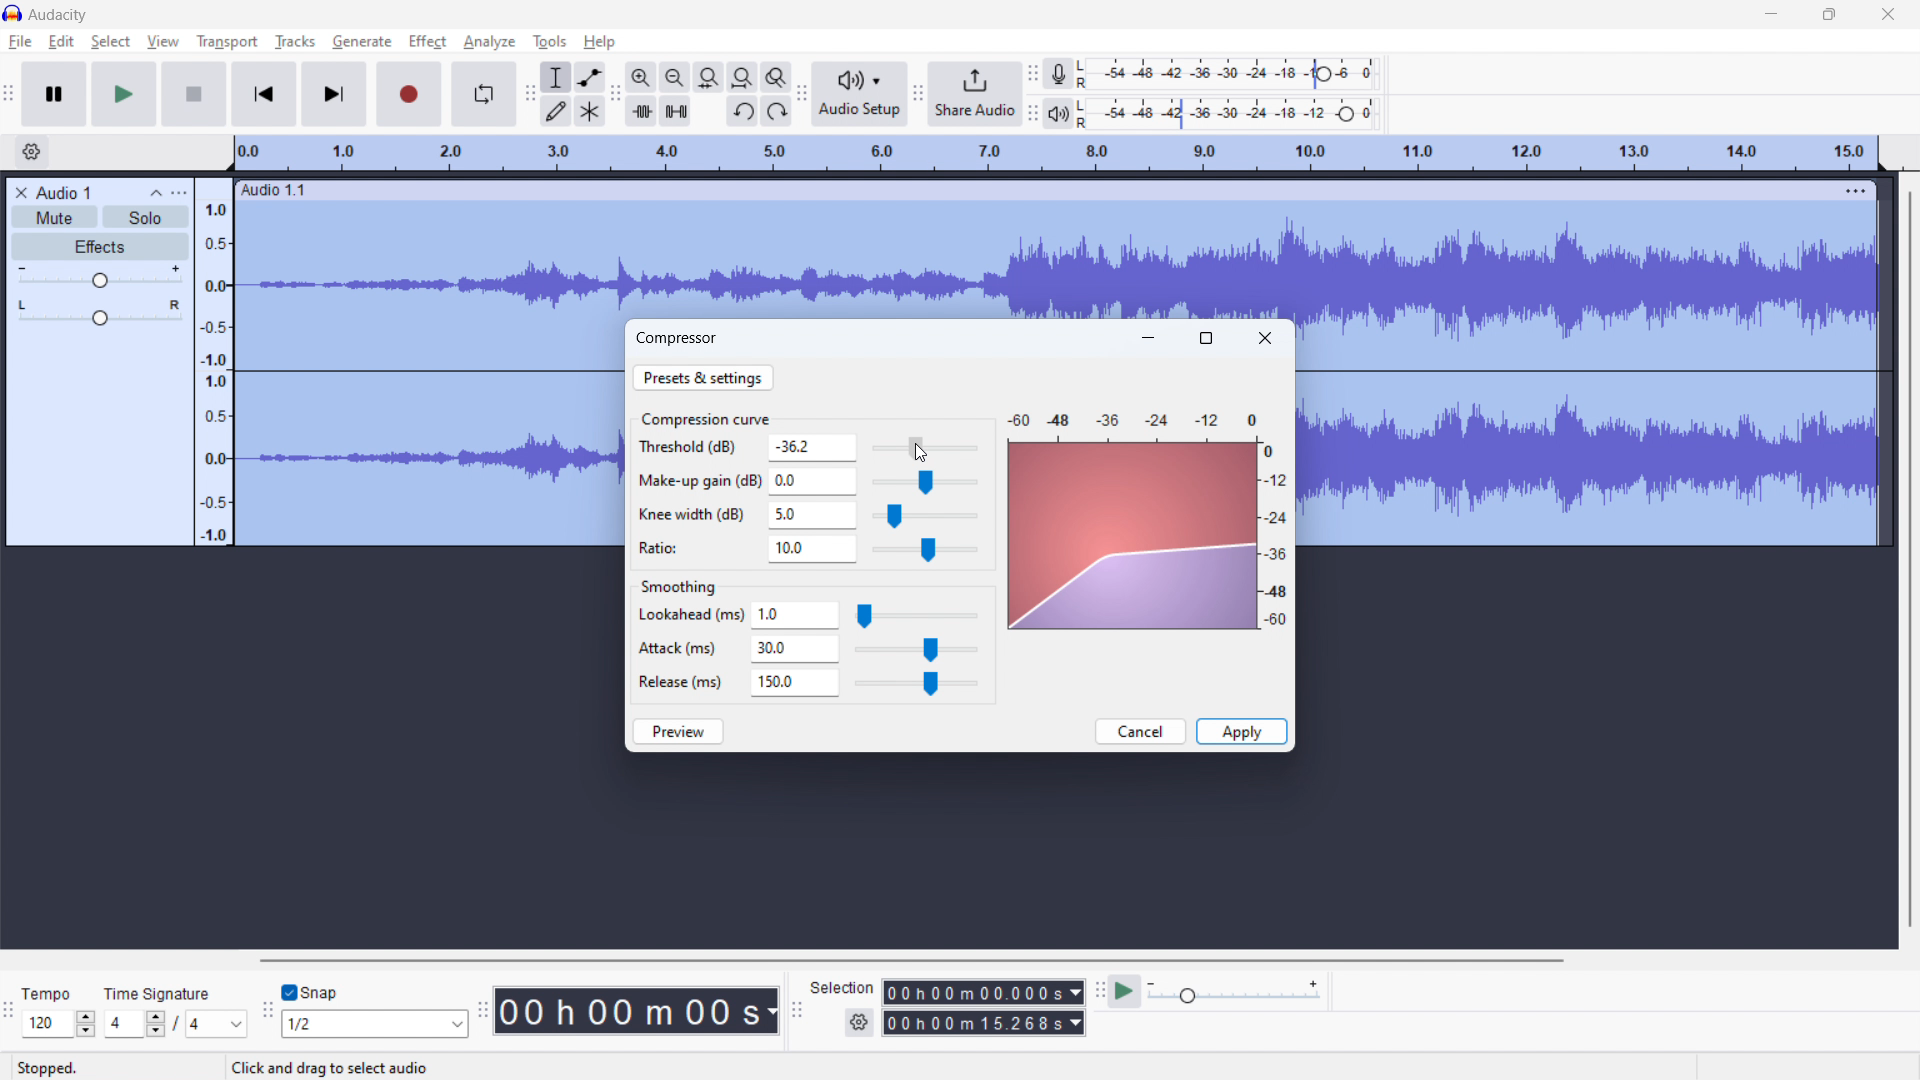  What do you see at coordinates (1125, 992) in the screenshot?
I see `play at speed` at bounding box center [1125, 992].